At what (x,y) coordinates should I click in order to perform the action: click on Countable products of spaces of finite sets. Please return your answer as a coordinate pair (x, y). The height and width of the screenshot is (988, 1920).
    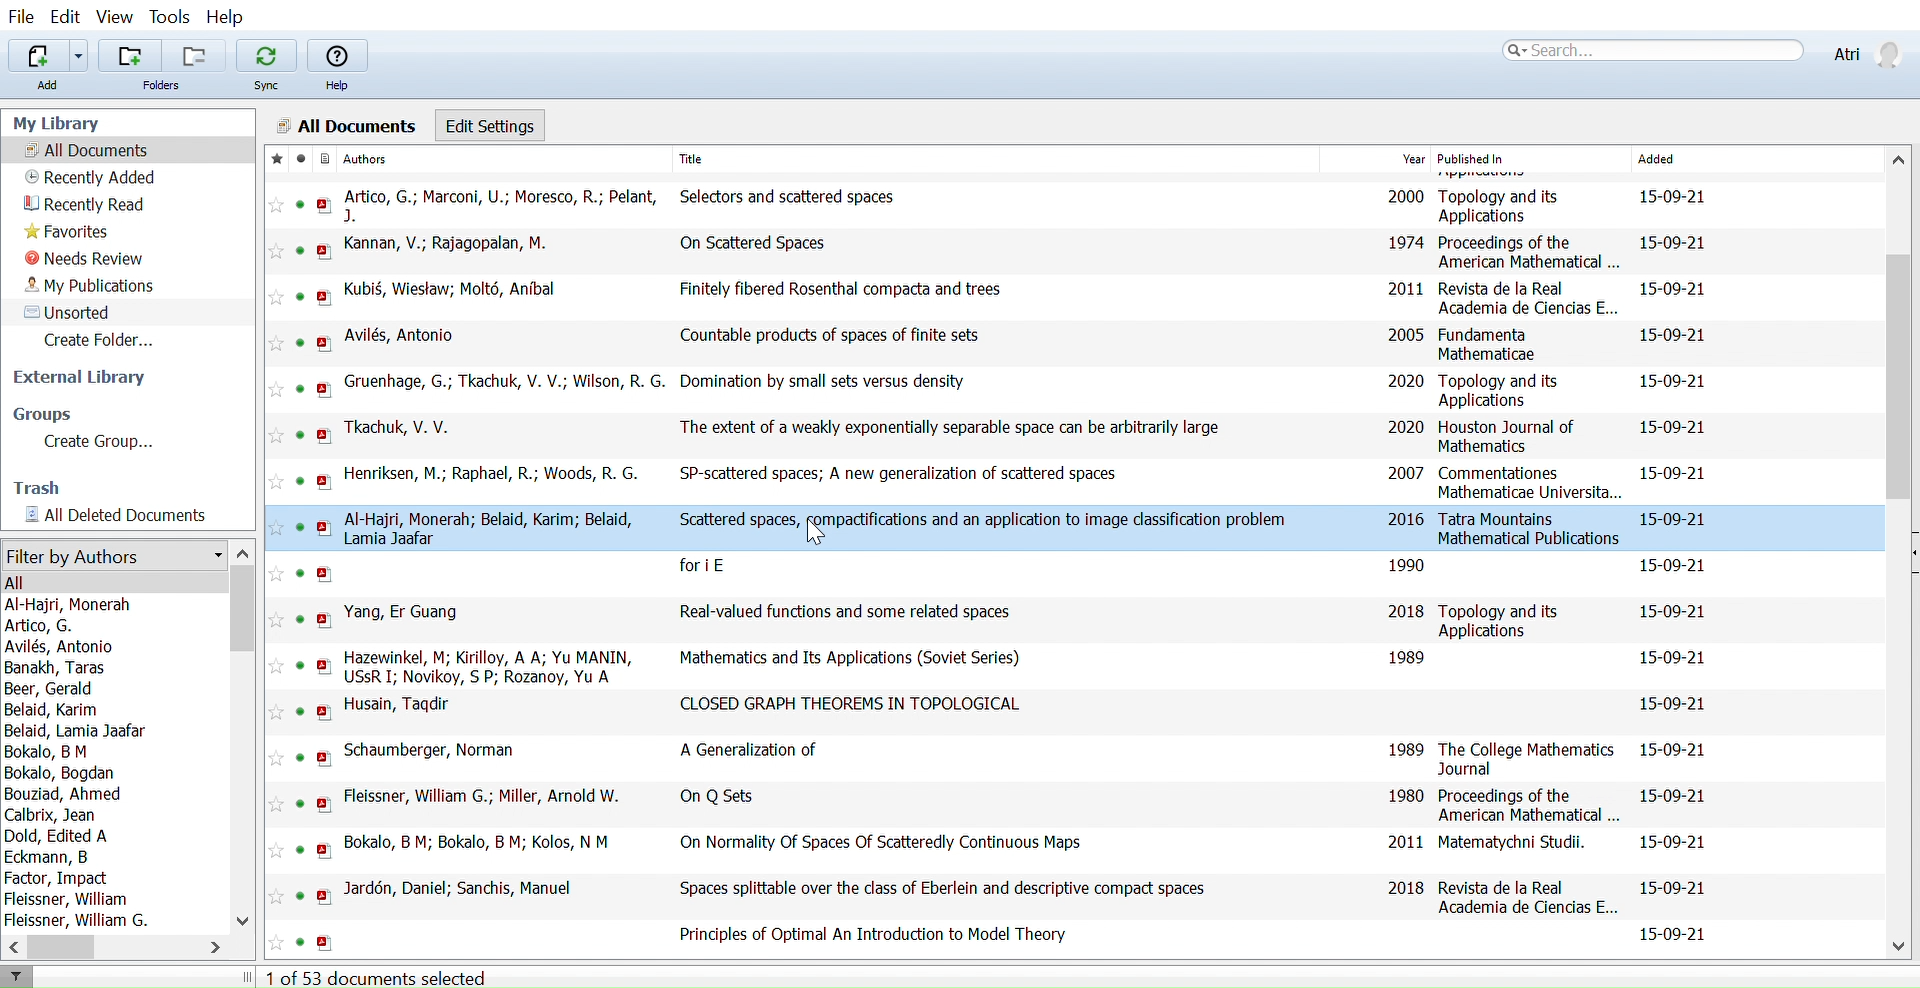
    Looking at the image, I should click on (829, 337).